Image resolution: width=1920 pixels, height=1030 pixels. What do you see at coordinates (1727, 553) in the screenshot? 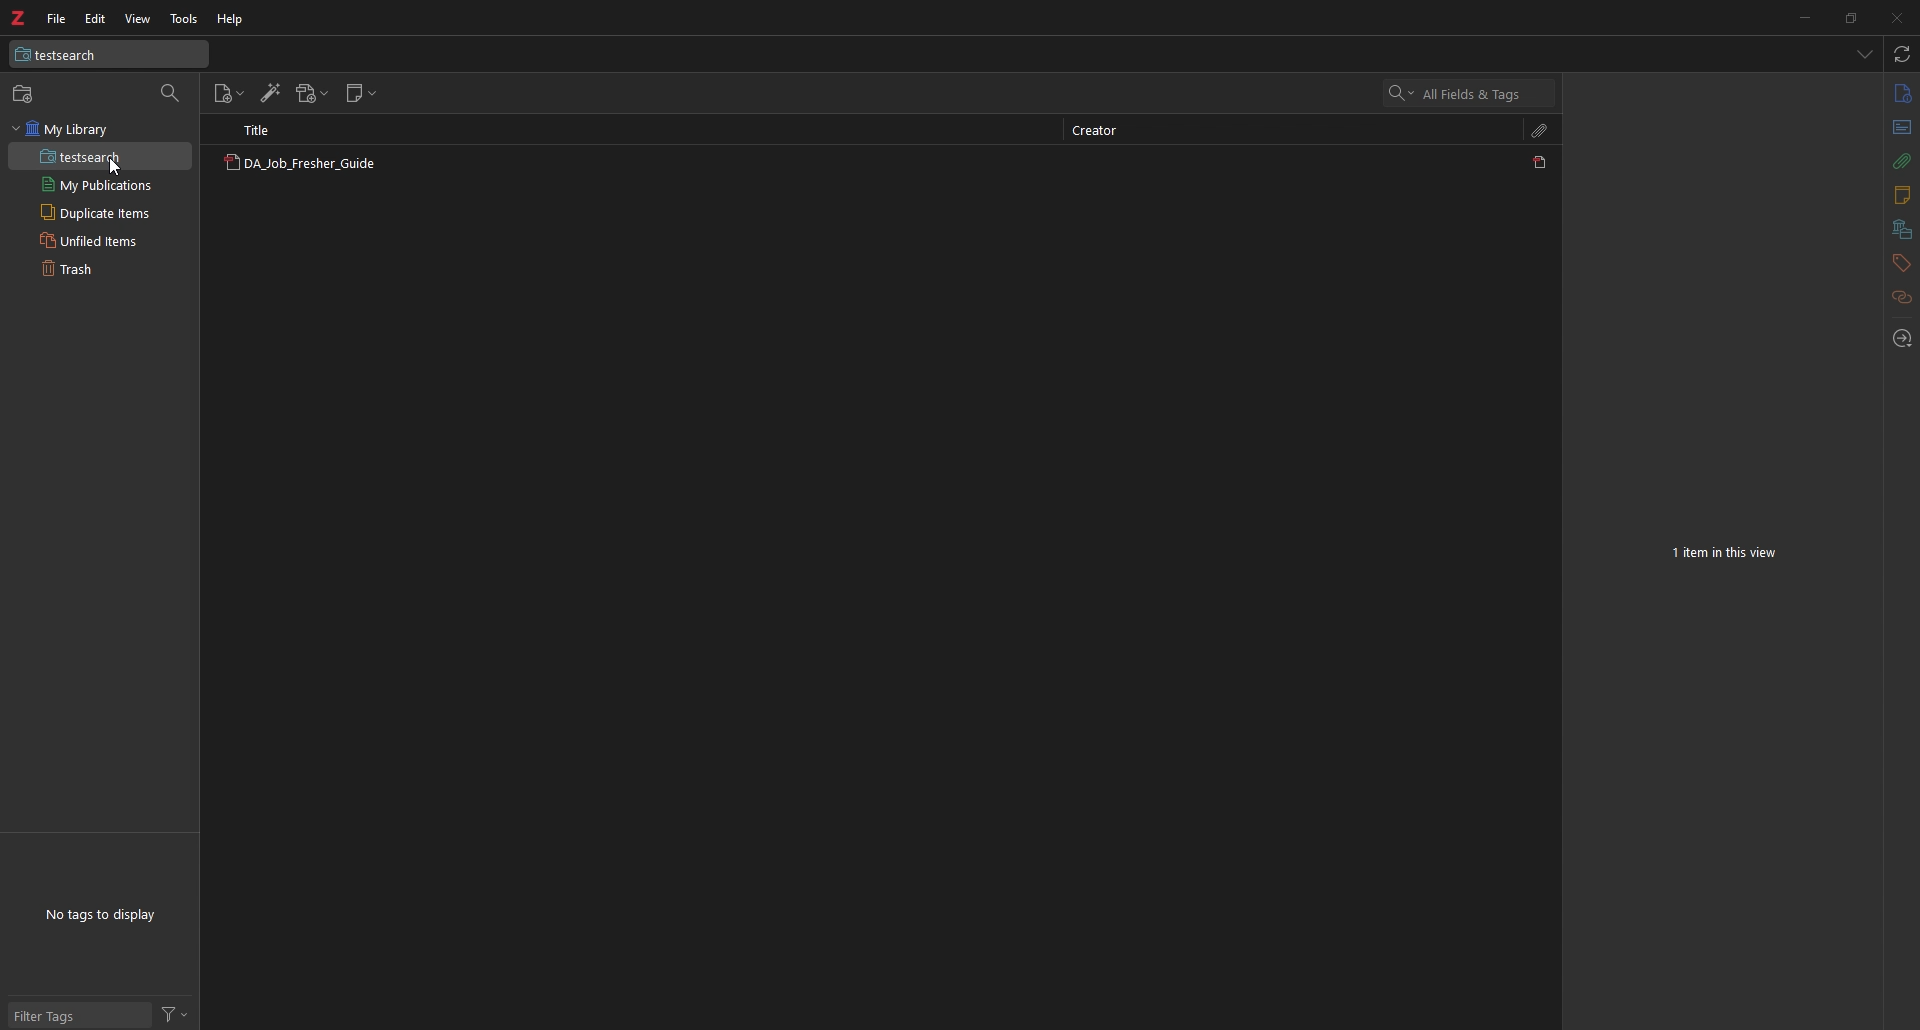
I see `1 item in this view` at bounding box center [1727, 553].